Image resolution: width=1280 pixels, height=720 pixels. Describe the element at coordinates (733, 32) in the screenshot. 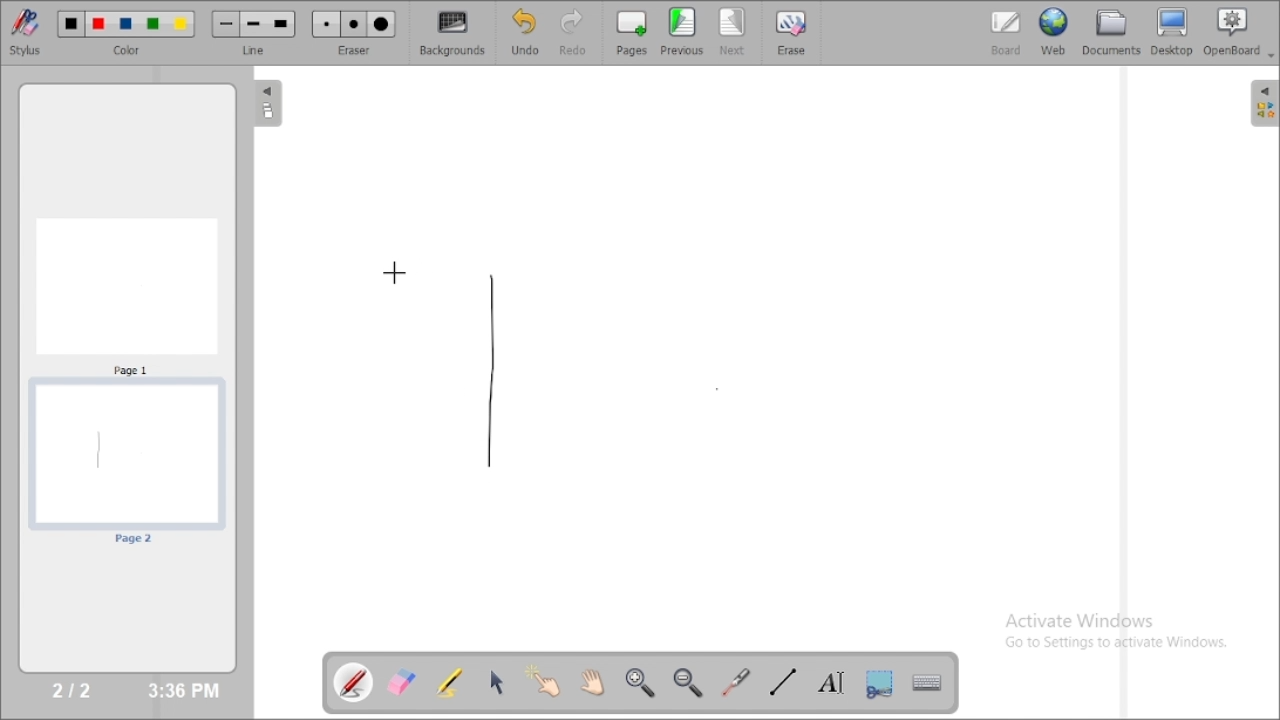

I see `next` at that location.